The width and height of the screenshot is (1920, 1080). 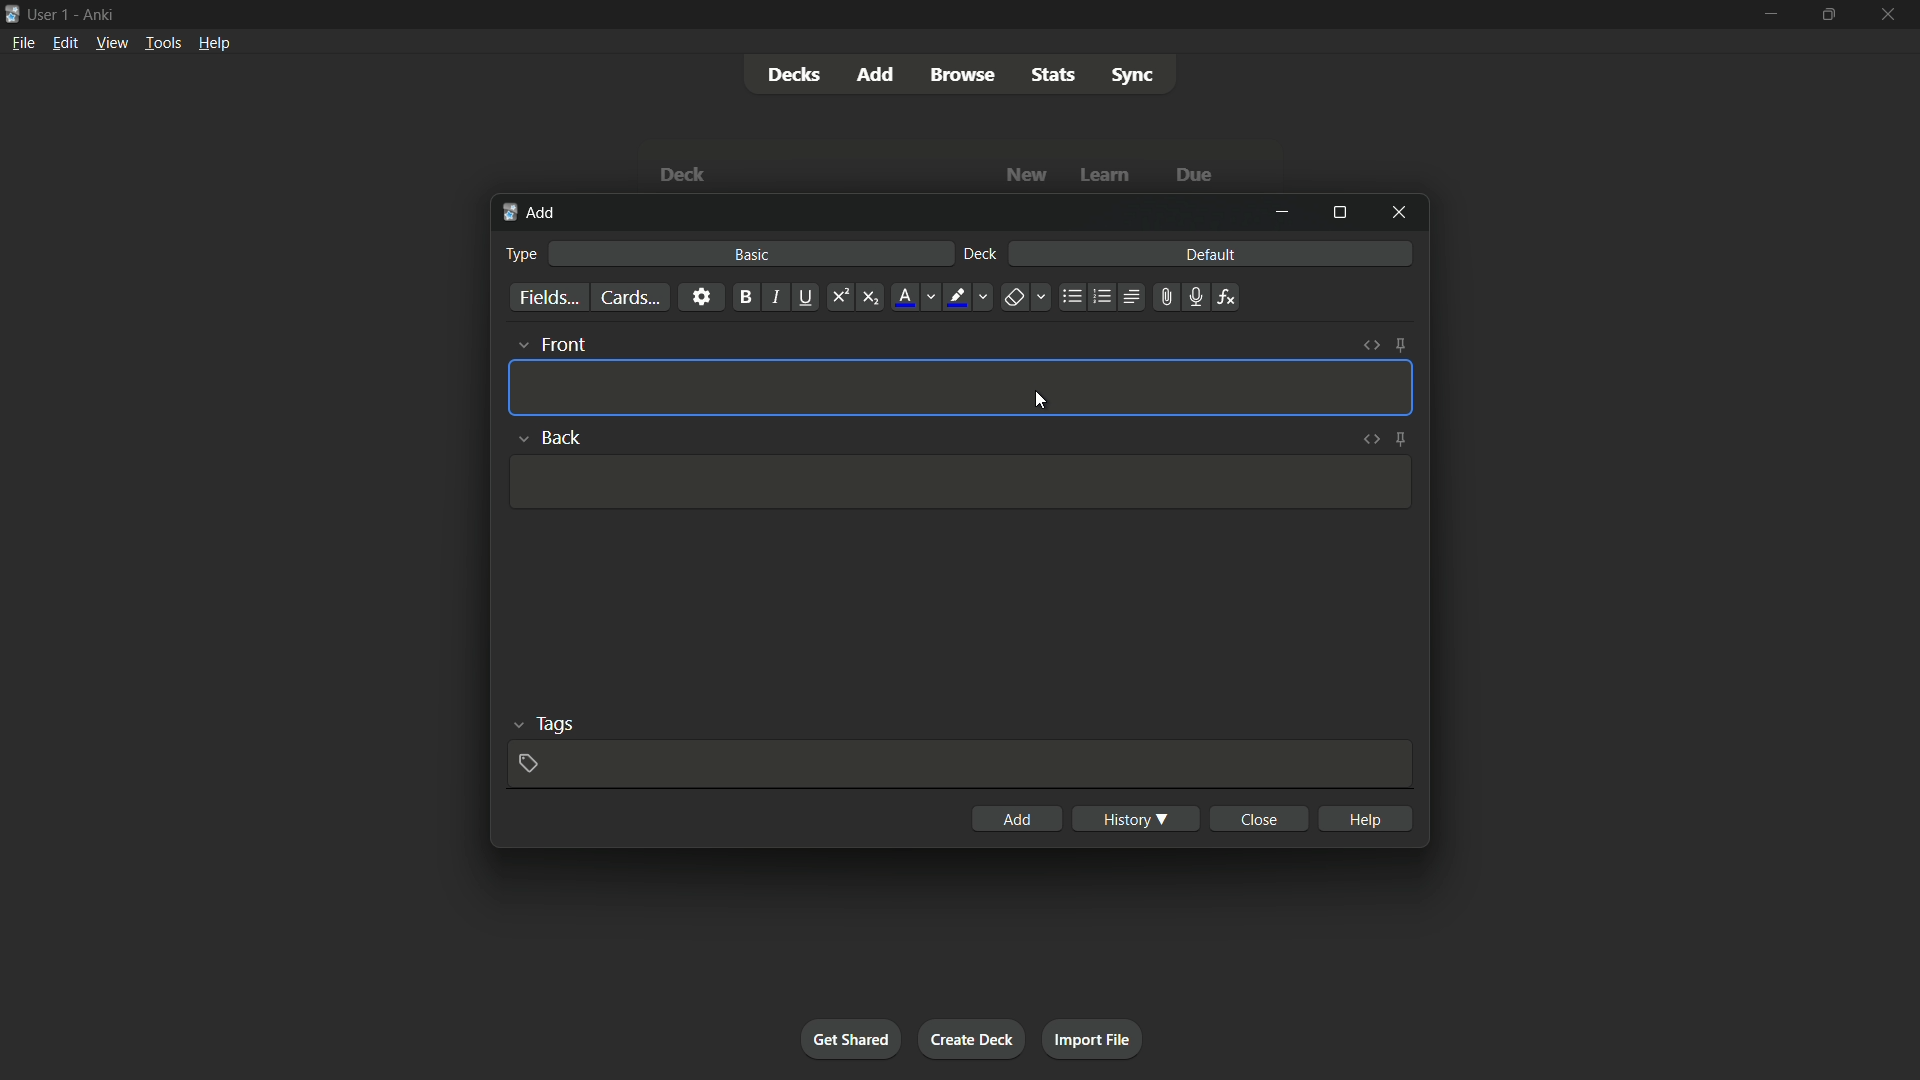 I want to click on help menu, so click(x=213, y=43).